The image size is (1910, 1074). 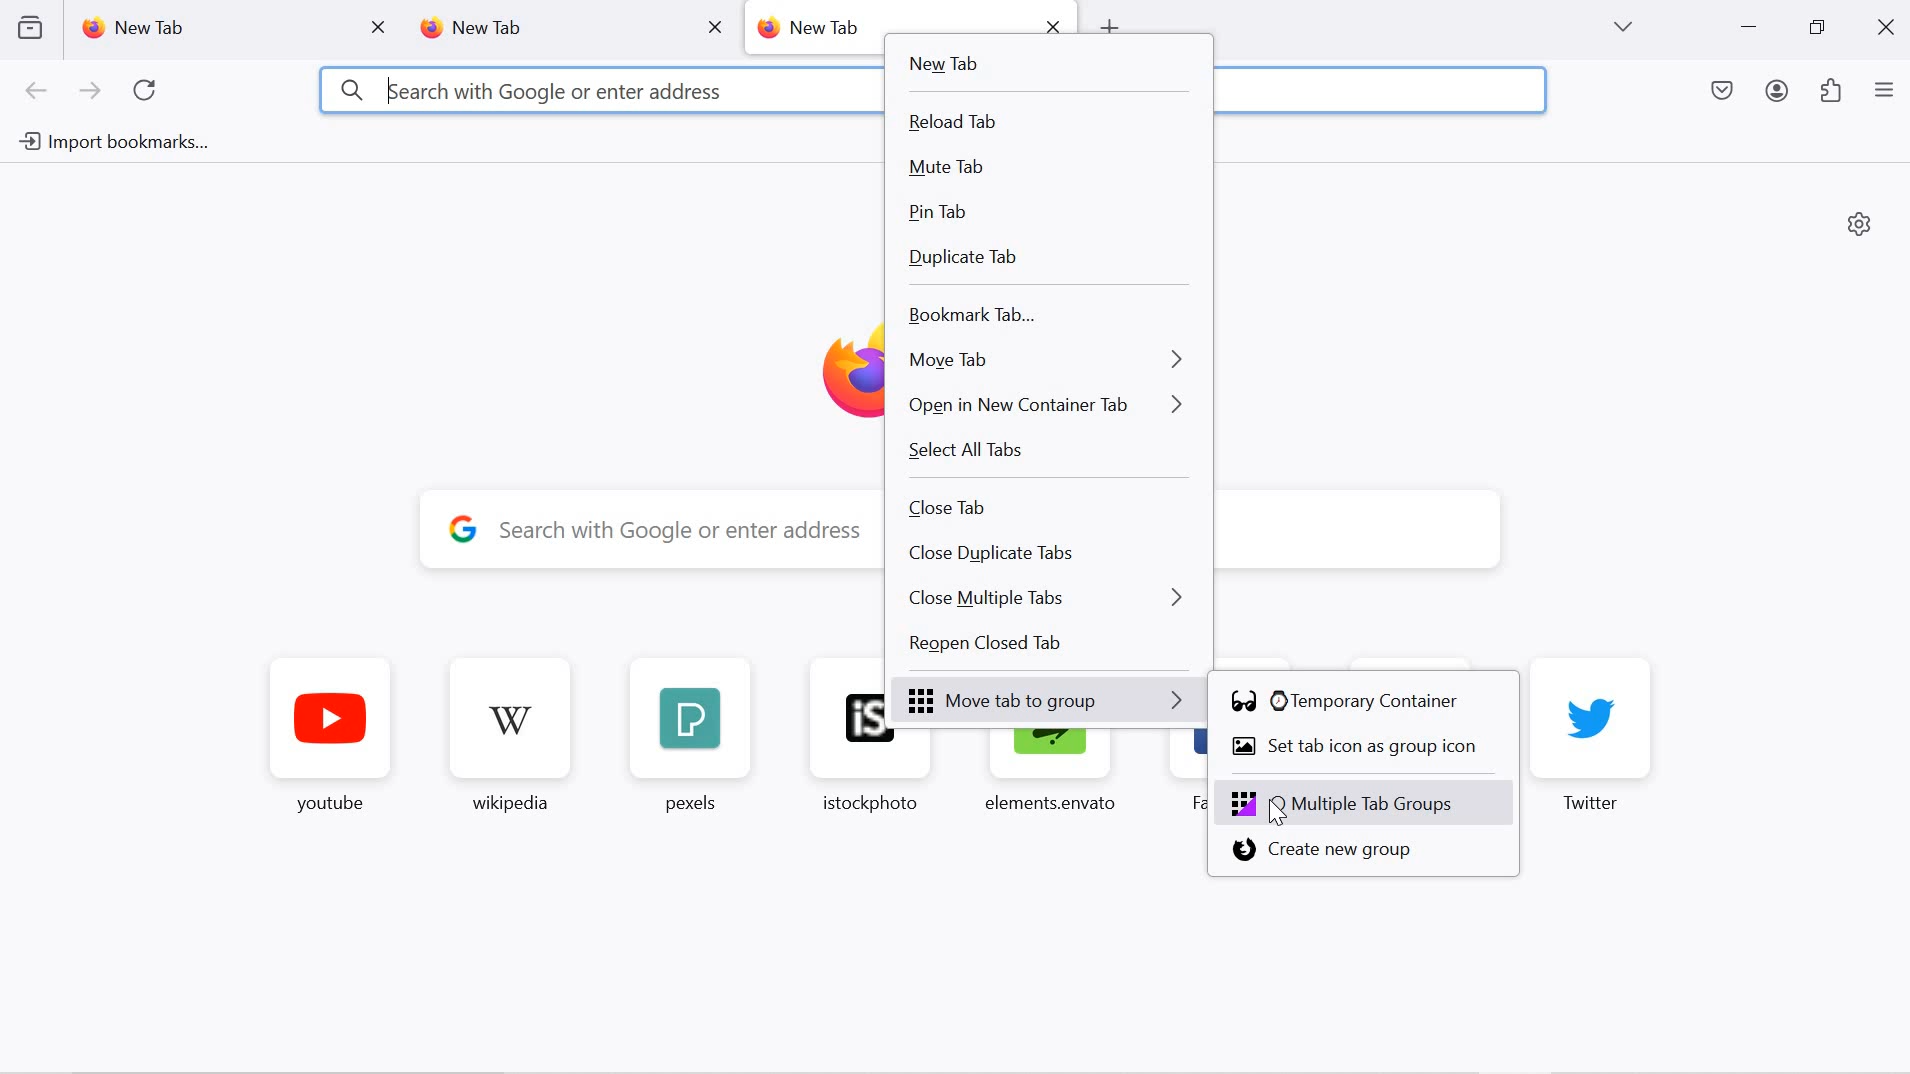 I want to click on twitter favorite, so click(x=1594, y=736).